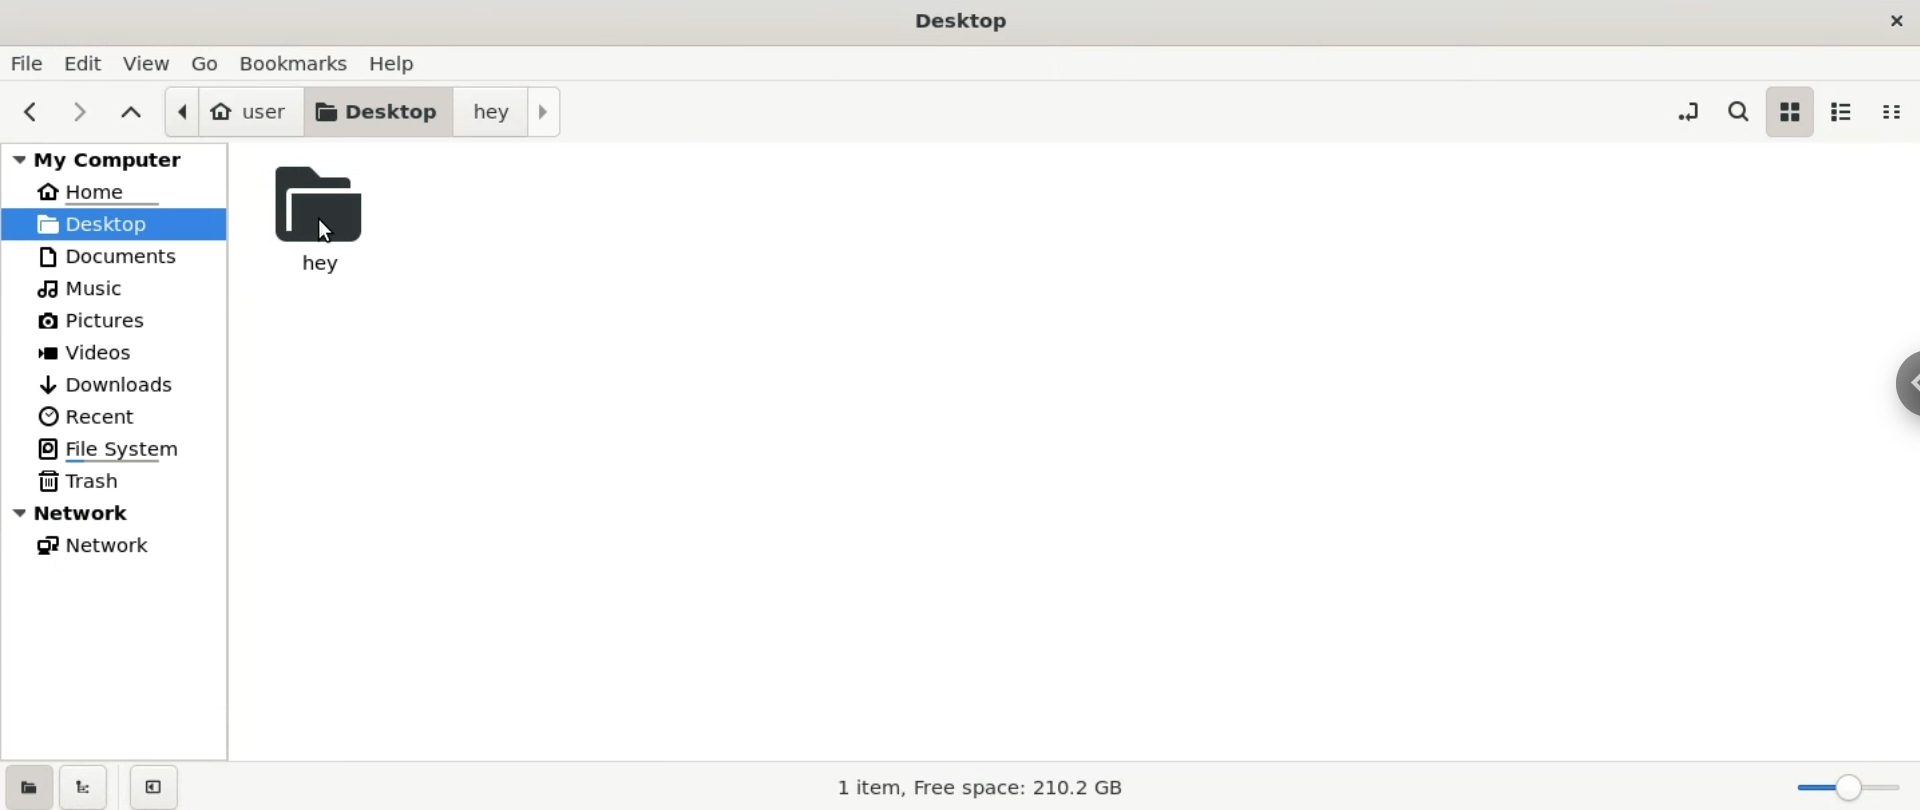 The width and height of the screenshot is (1920, 810). I want to click on parent folders, so click(132, 109).